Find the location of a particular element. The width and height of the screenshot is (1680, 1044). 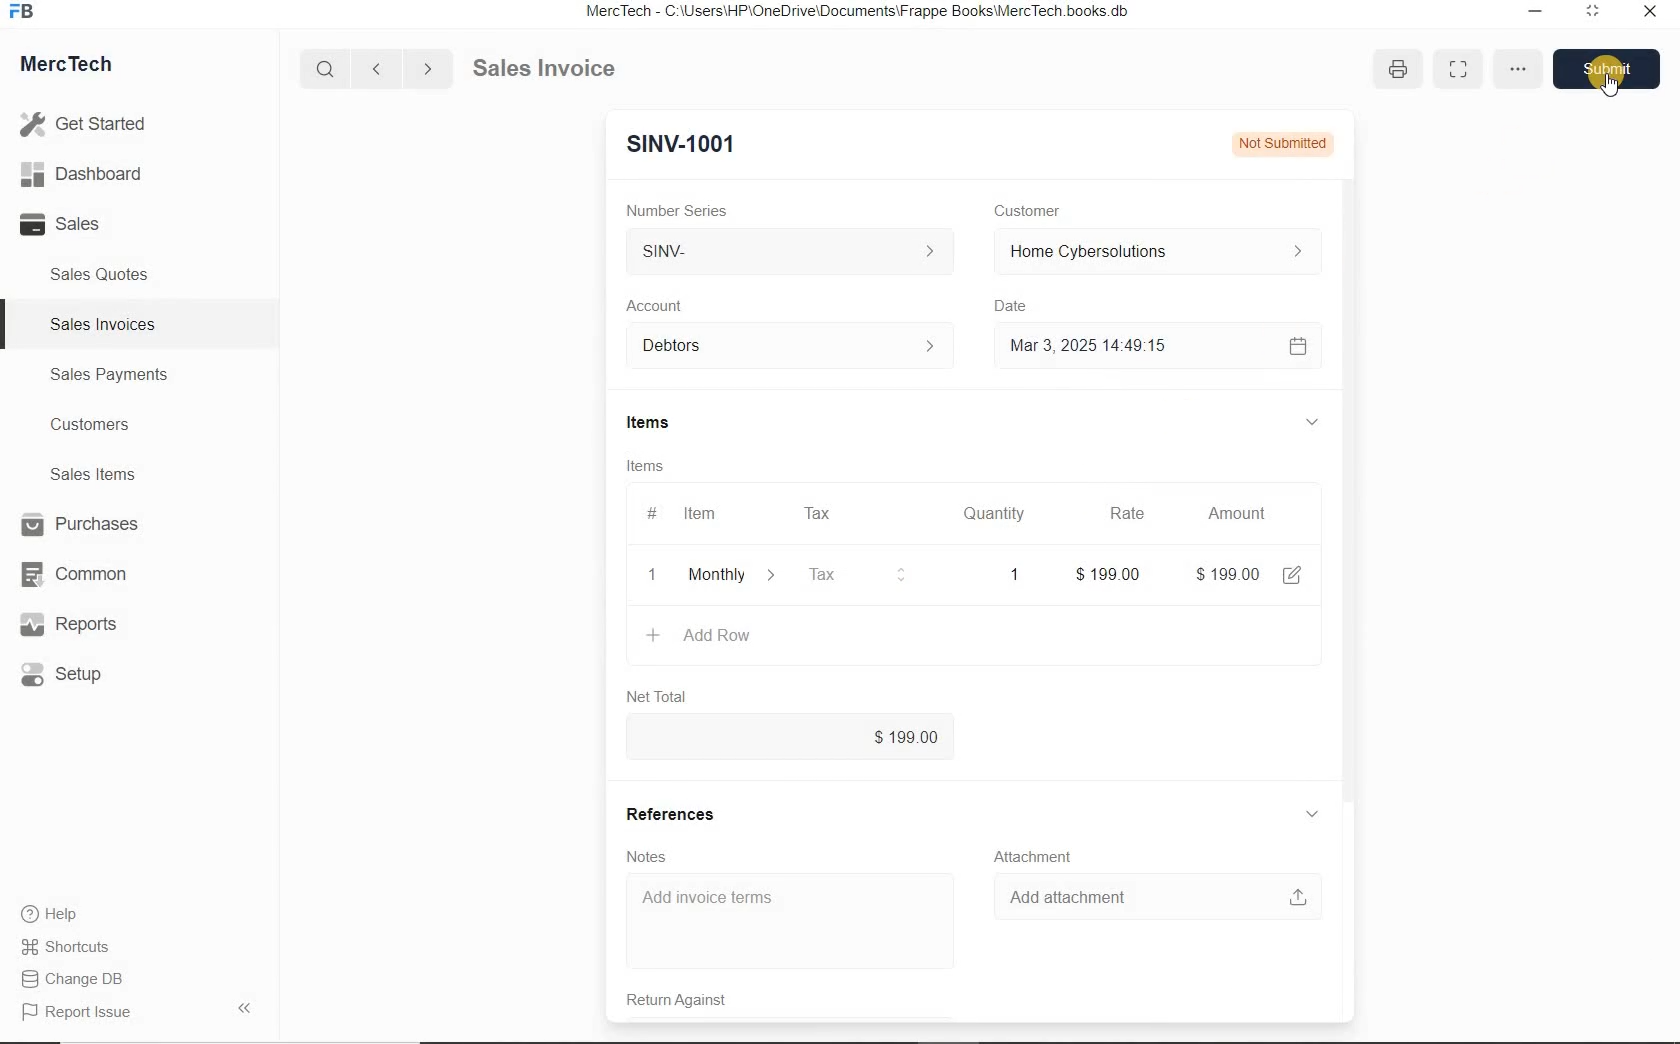

Customers is located at coordinates (108, 425).